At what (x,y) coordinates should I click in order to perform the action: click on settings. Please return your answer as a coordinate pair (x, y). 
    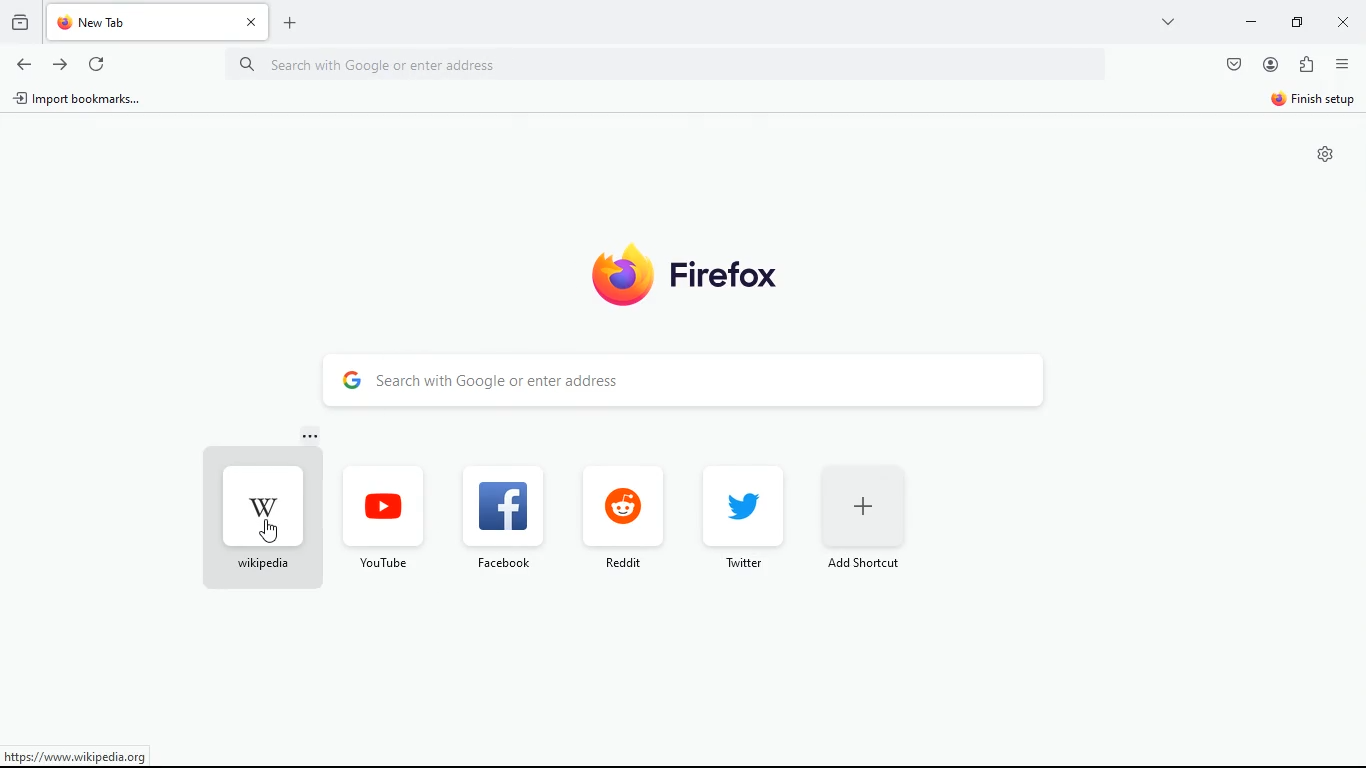
    Looking at the image, I should click on (1323, 156).